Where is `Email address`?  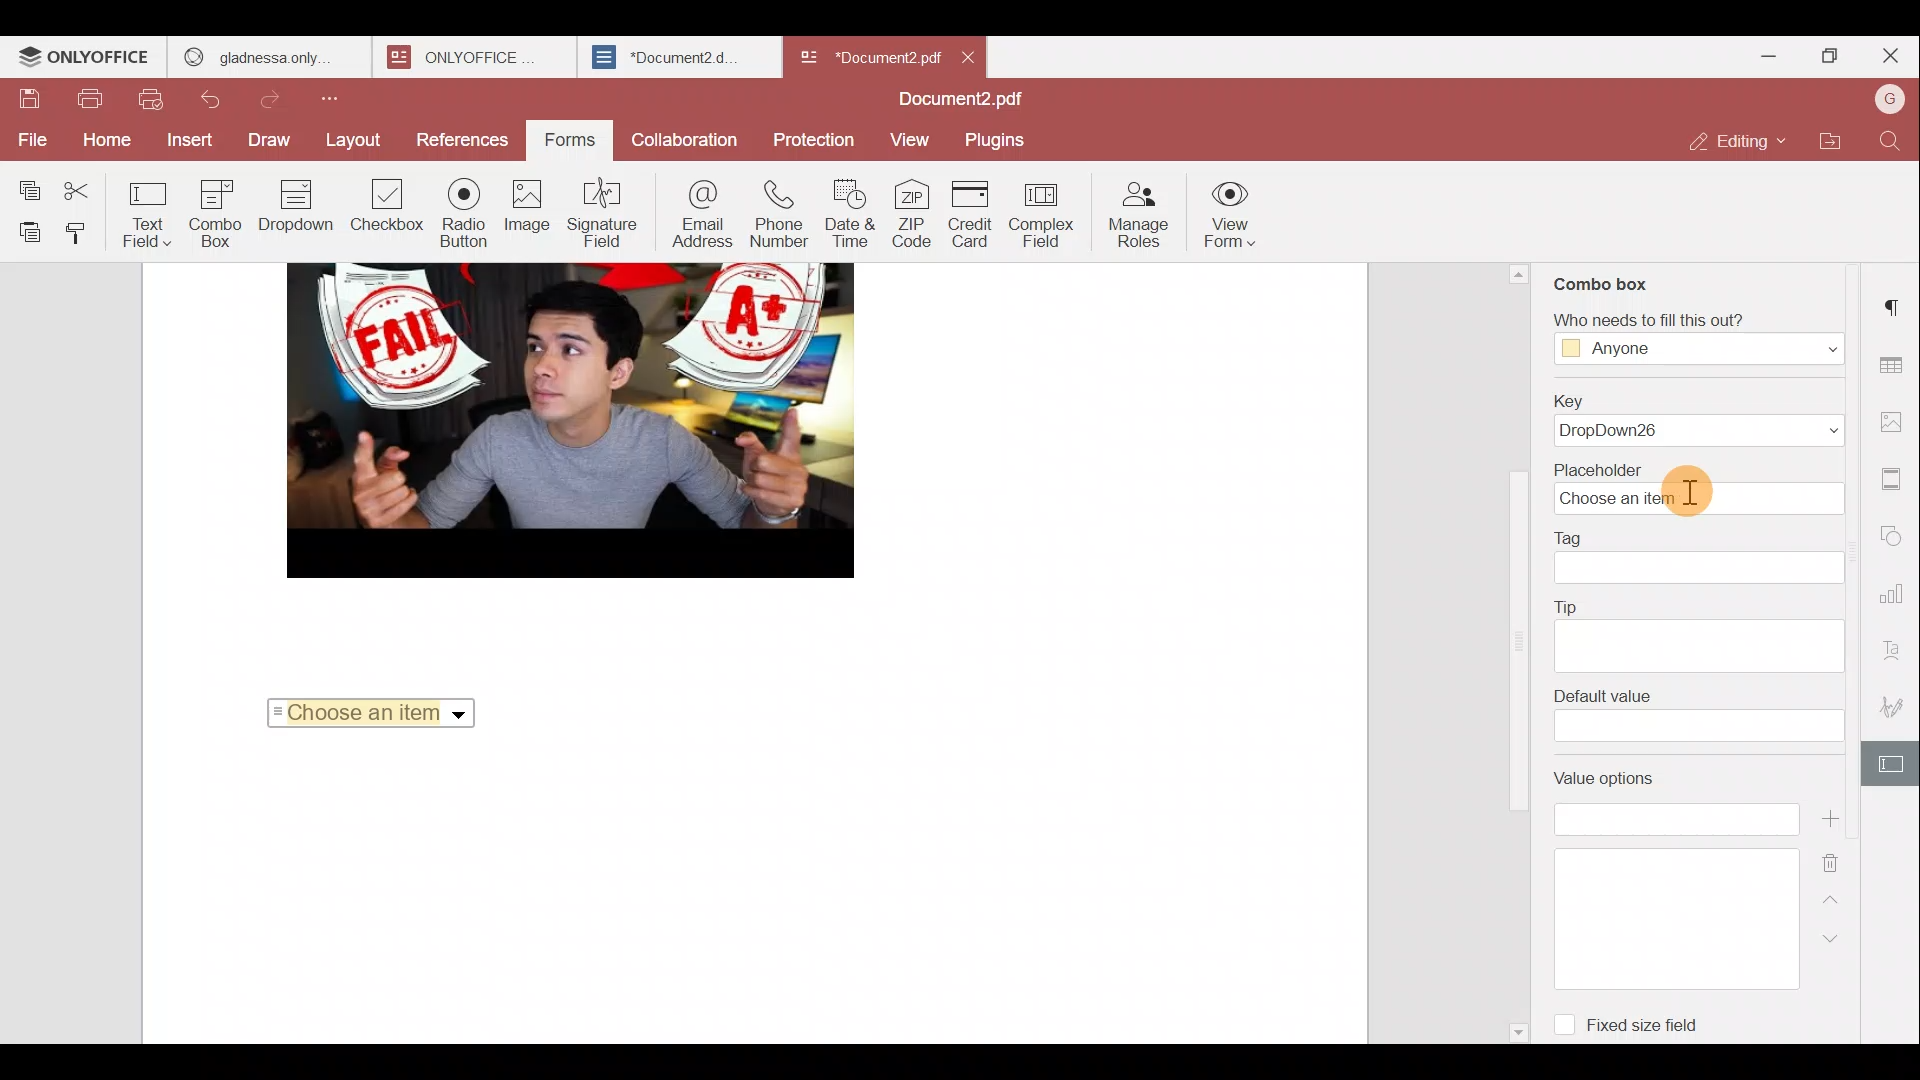 Email address is located at coordinates (700, 213).